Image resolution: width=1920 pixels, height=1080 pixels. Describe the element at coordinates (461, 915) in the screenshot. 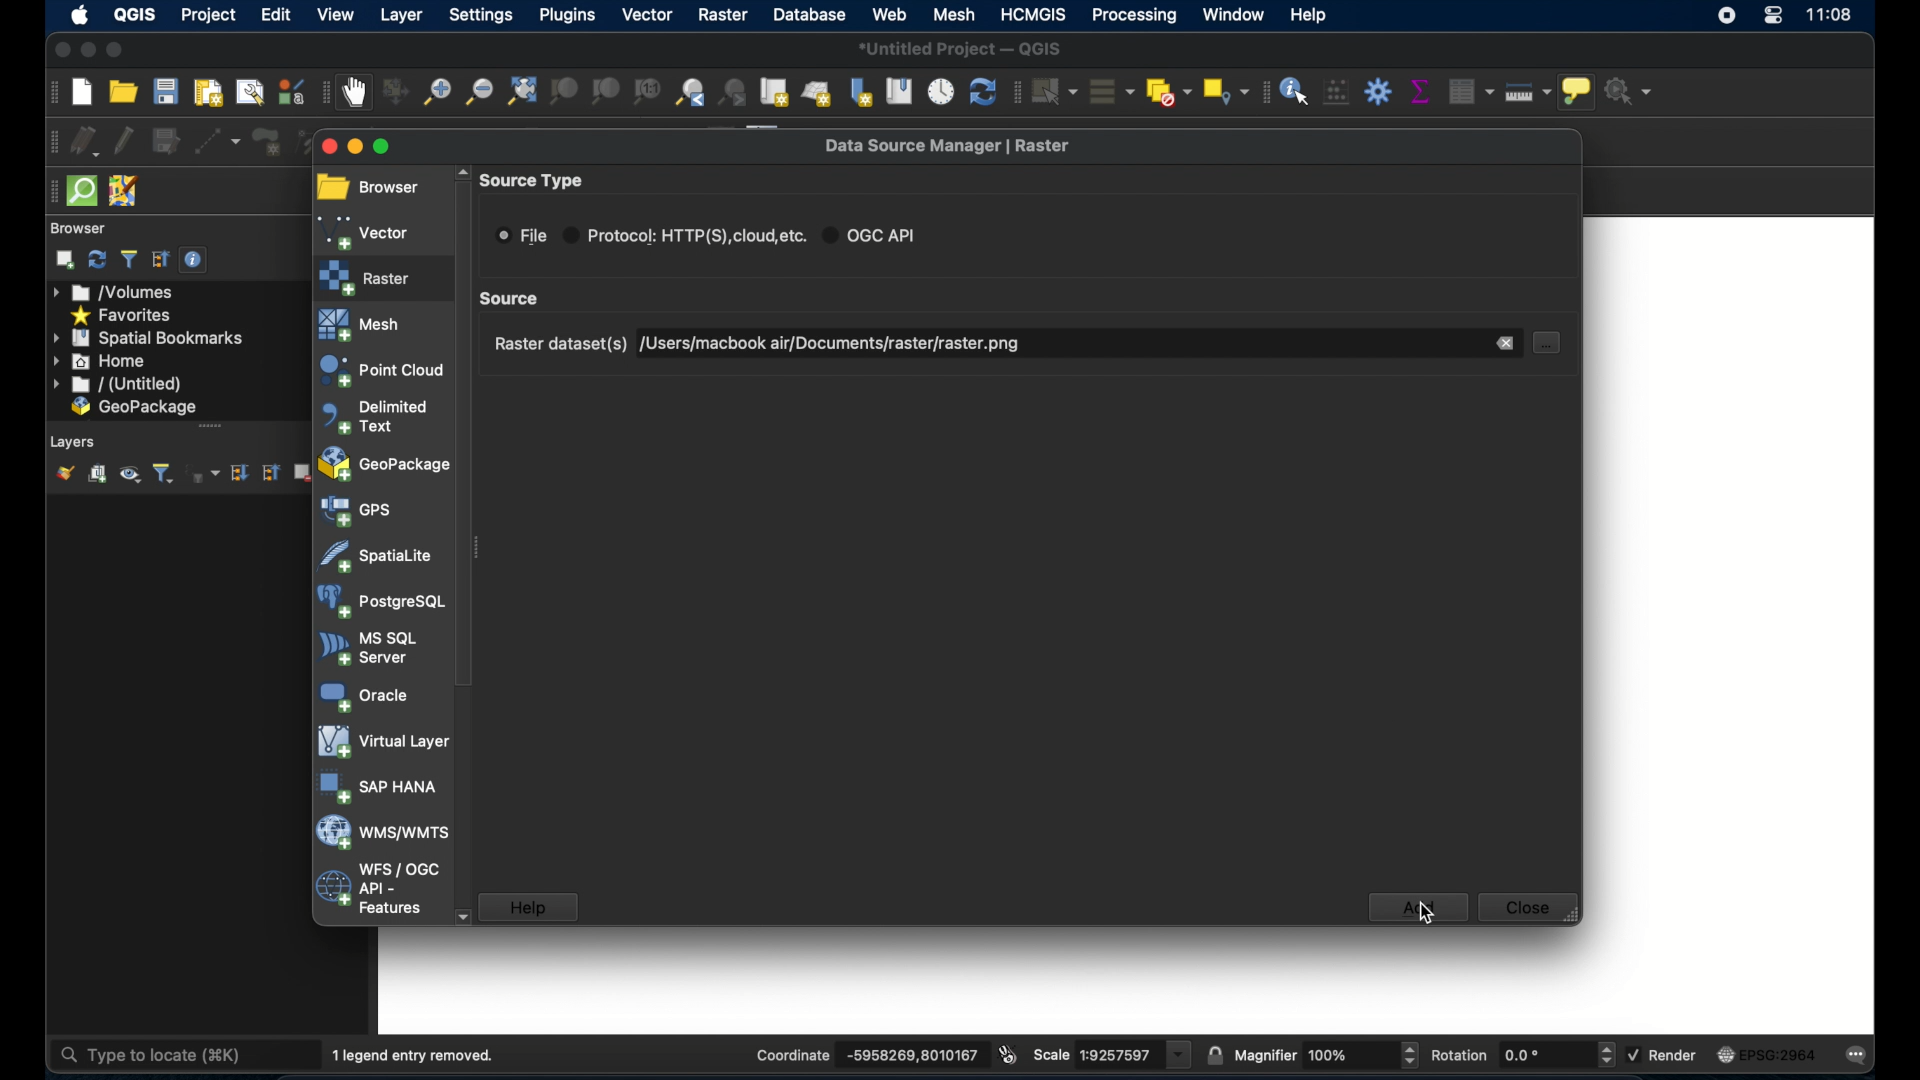

I see `scroll down arrow` at that location.